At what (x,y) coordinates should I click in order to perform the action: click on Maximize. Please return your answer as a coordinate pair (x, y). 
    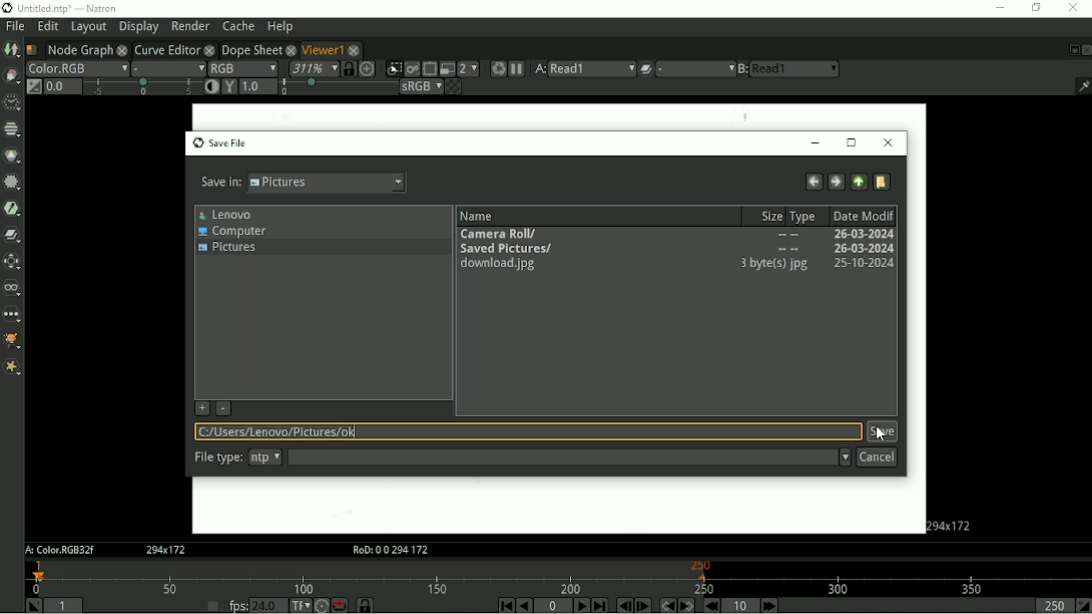
    Looking at the image, I should click on (852, 144).